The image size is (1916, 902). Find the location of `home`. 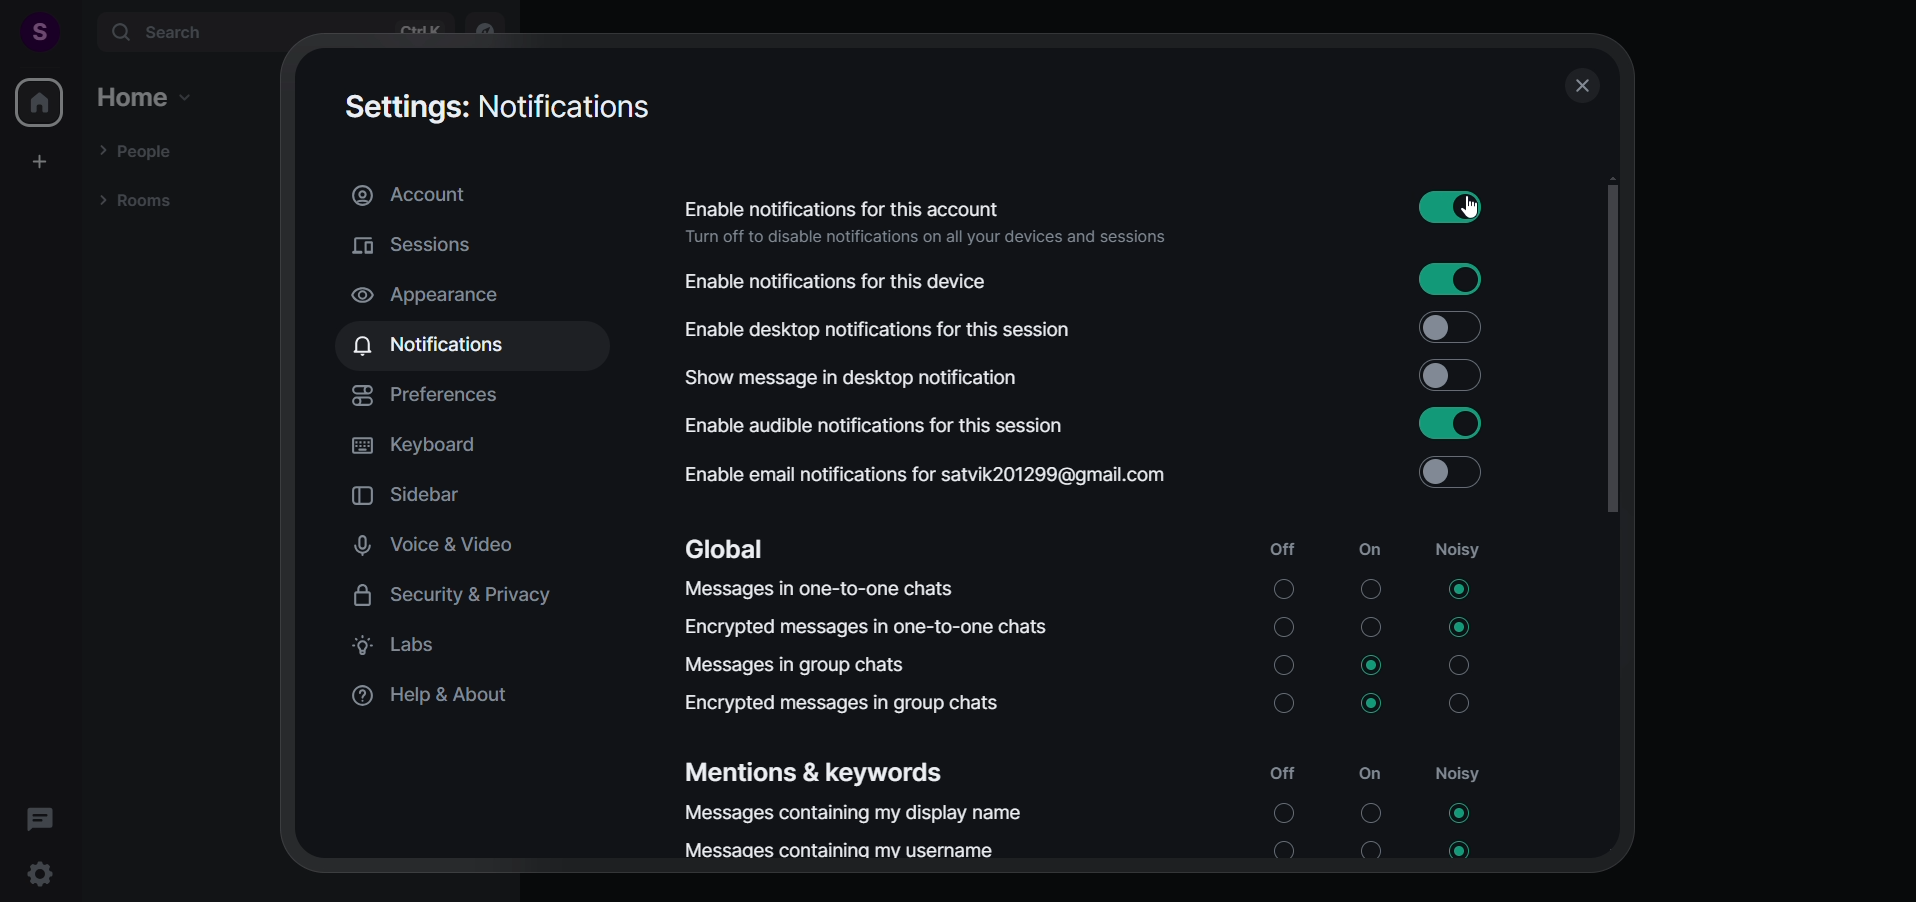

home is located at coordinates (39, 102).